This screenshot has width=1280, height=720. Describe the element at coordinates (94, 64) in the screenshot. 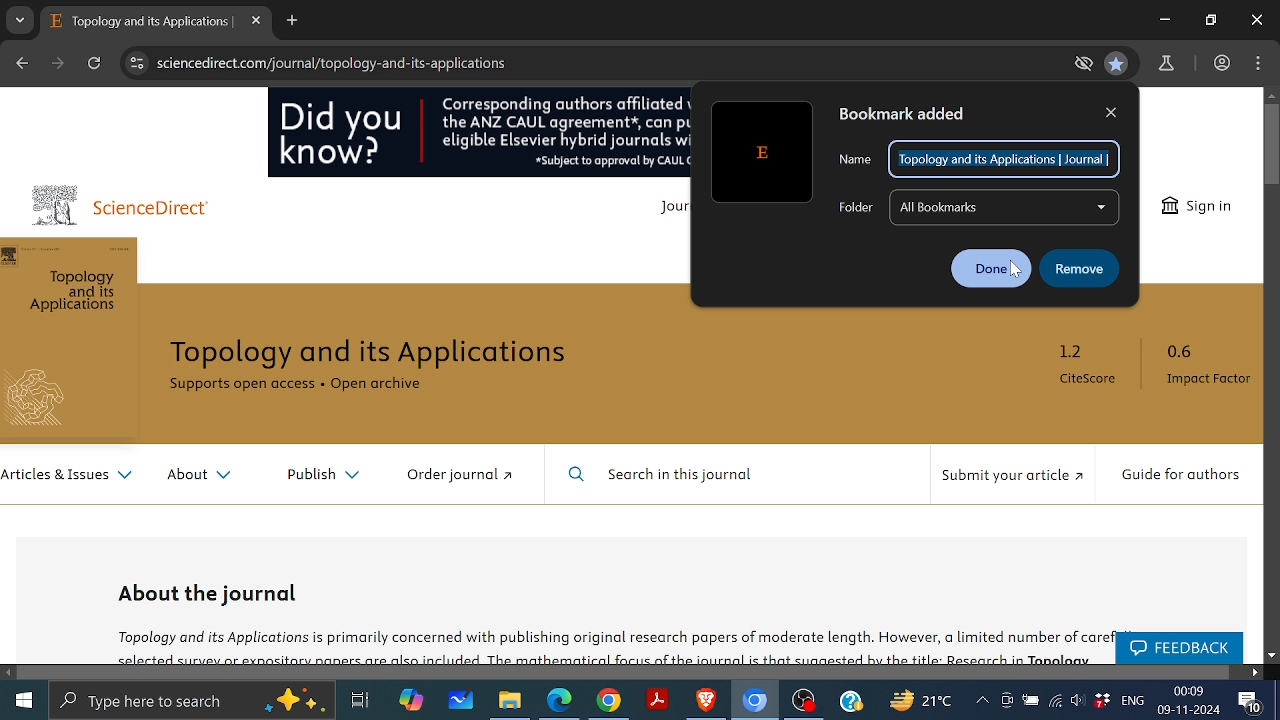

I see `Reload` at that location.